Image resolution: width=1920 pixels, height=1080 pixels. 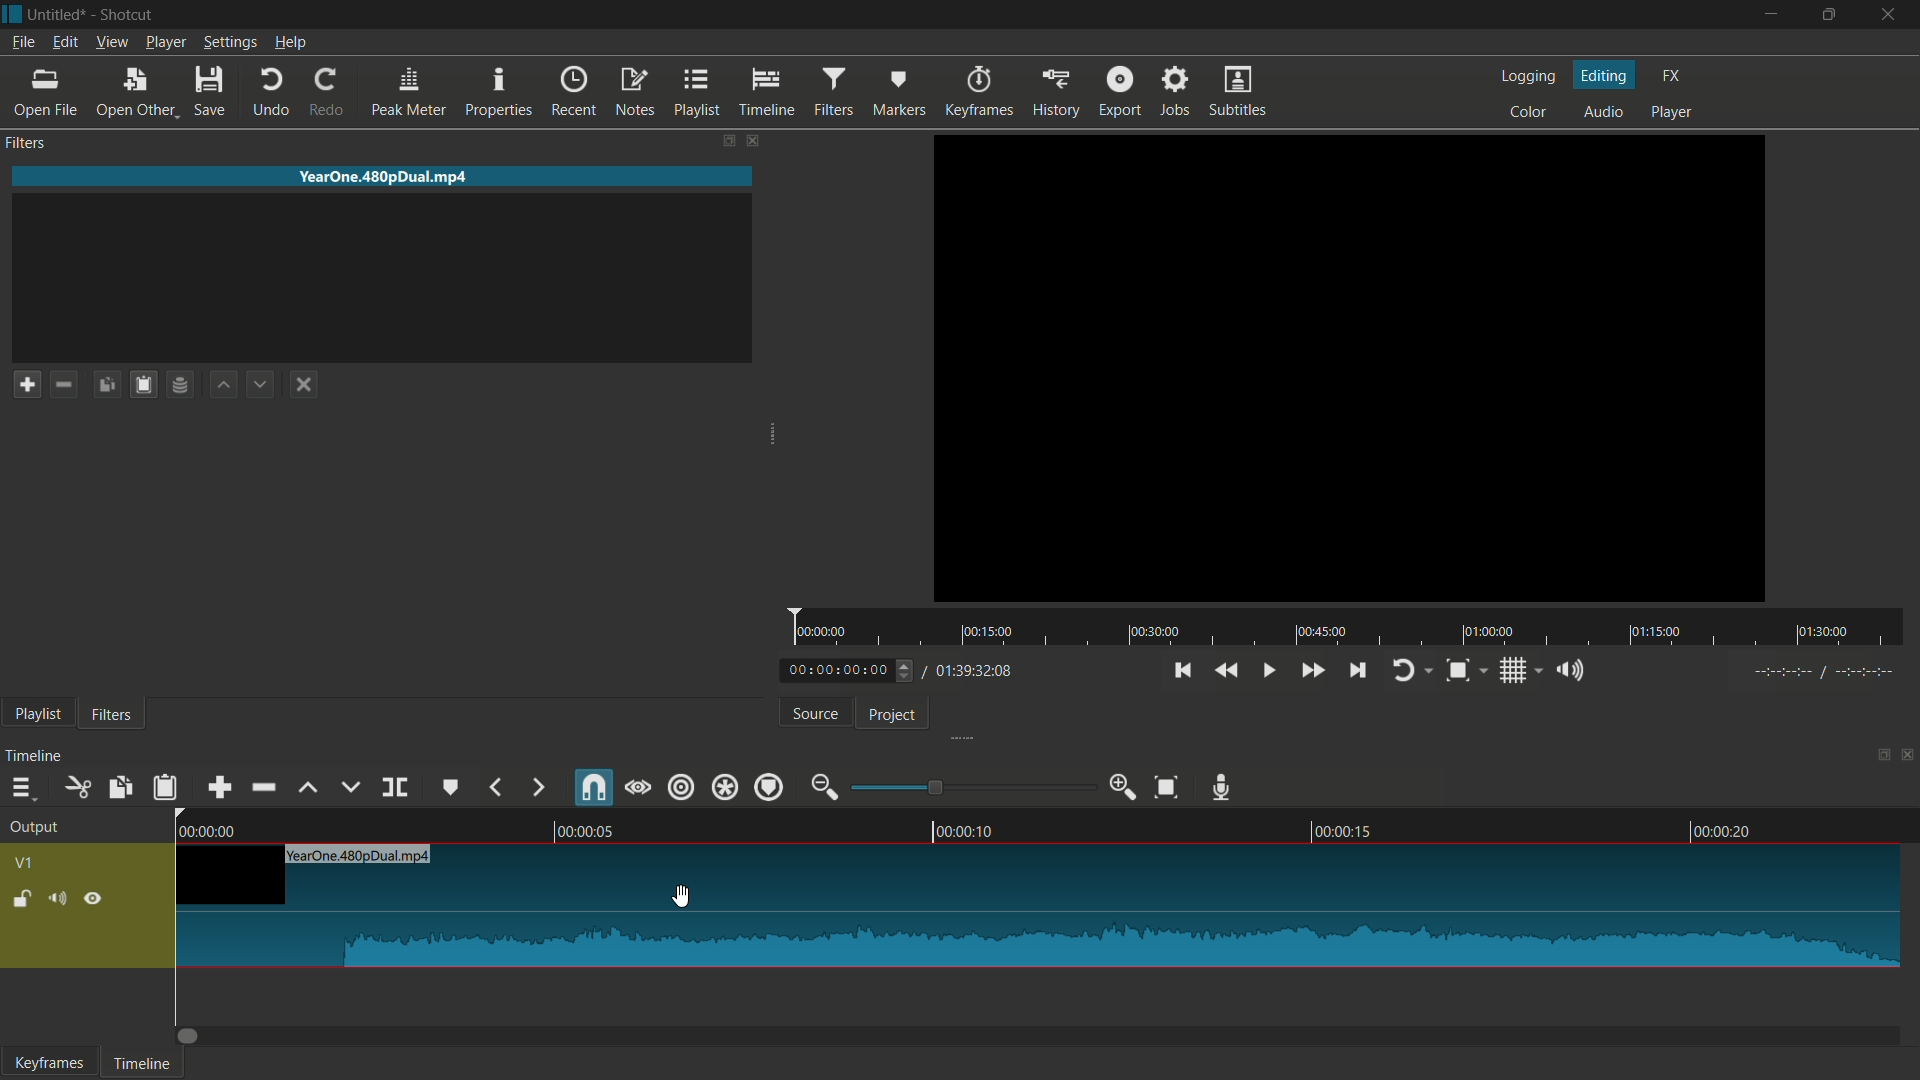 What do you see at coordinates (381, 177) in the screenshot?
I see `imported file name` at bounding box center [381, 177].